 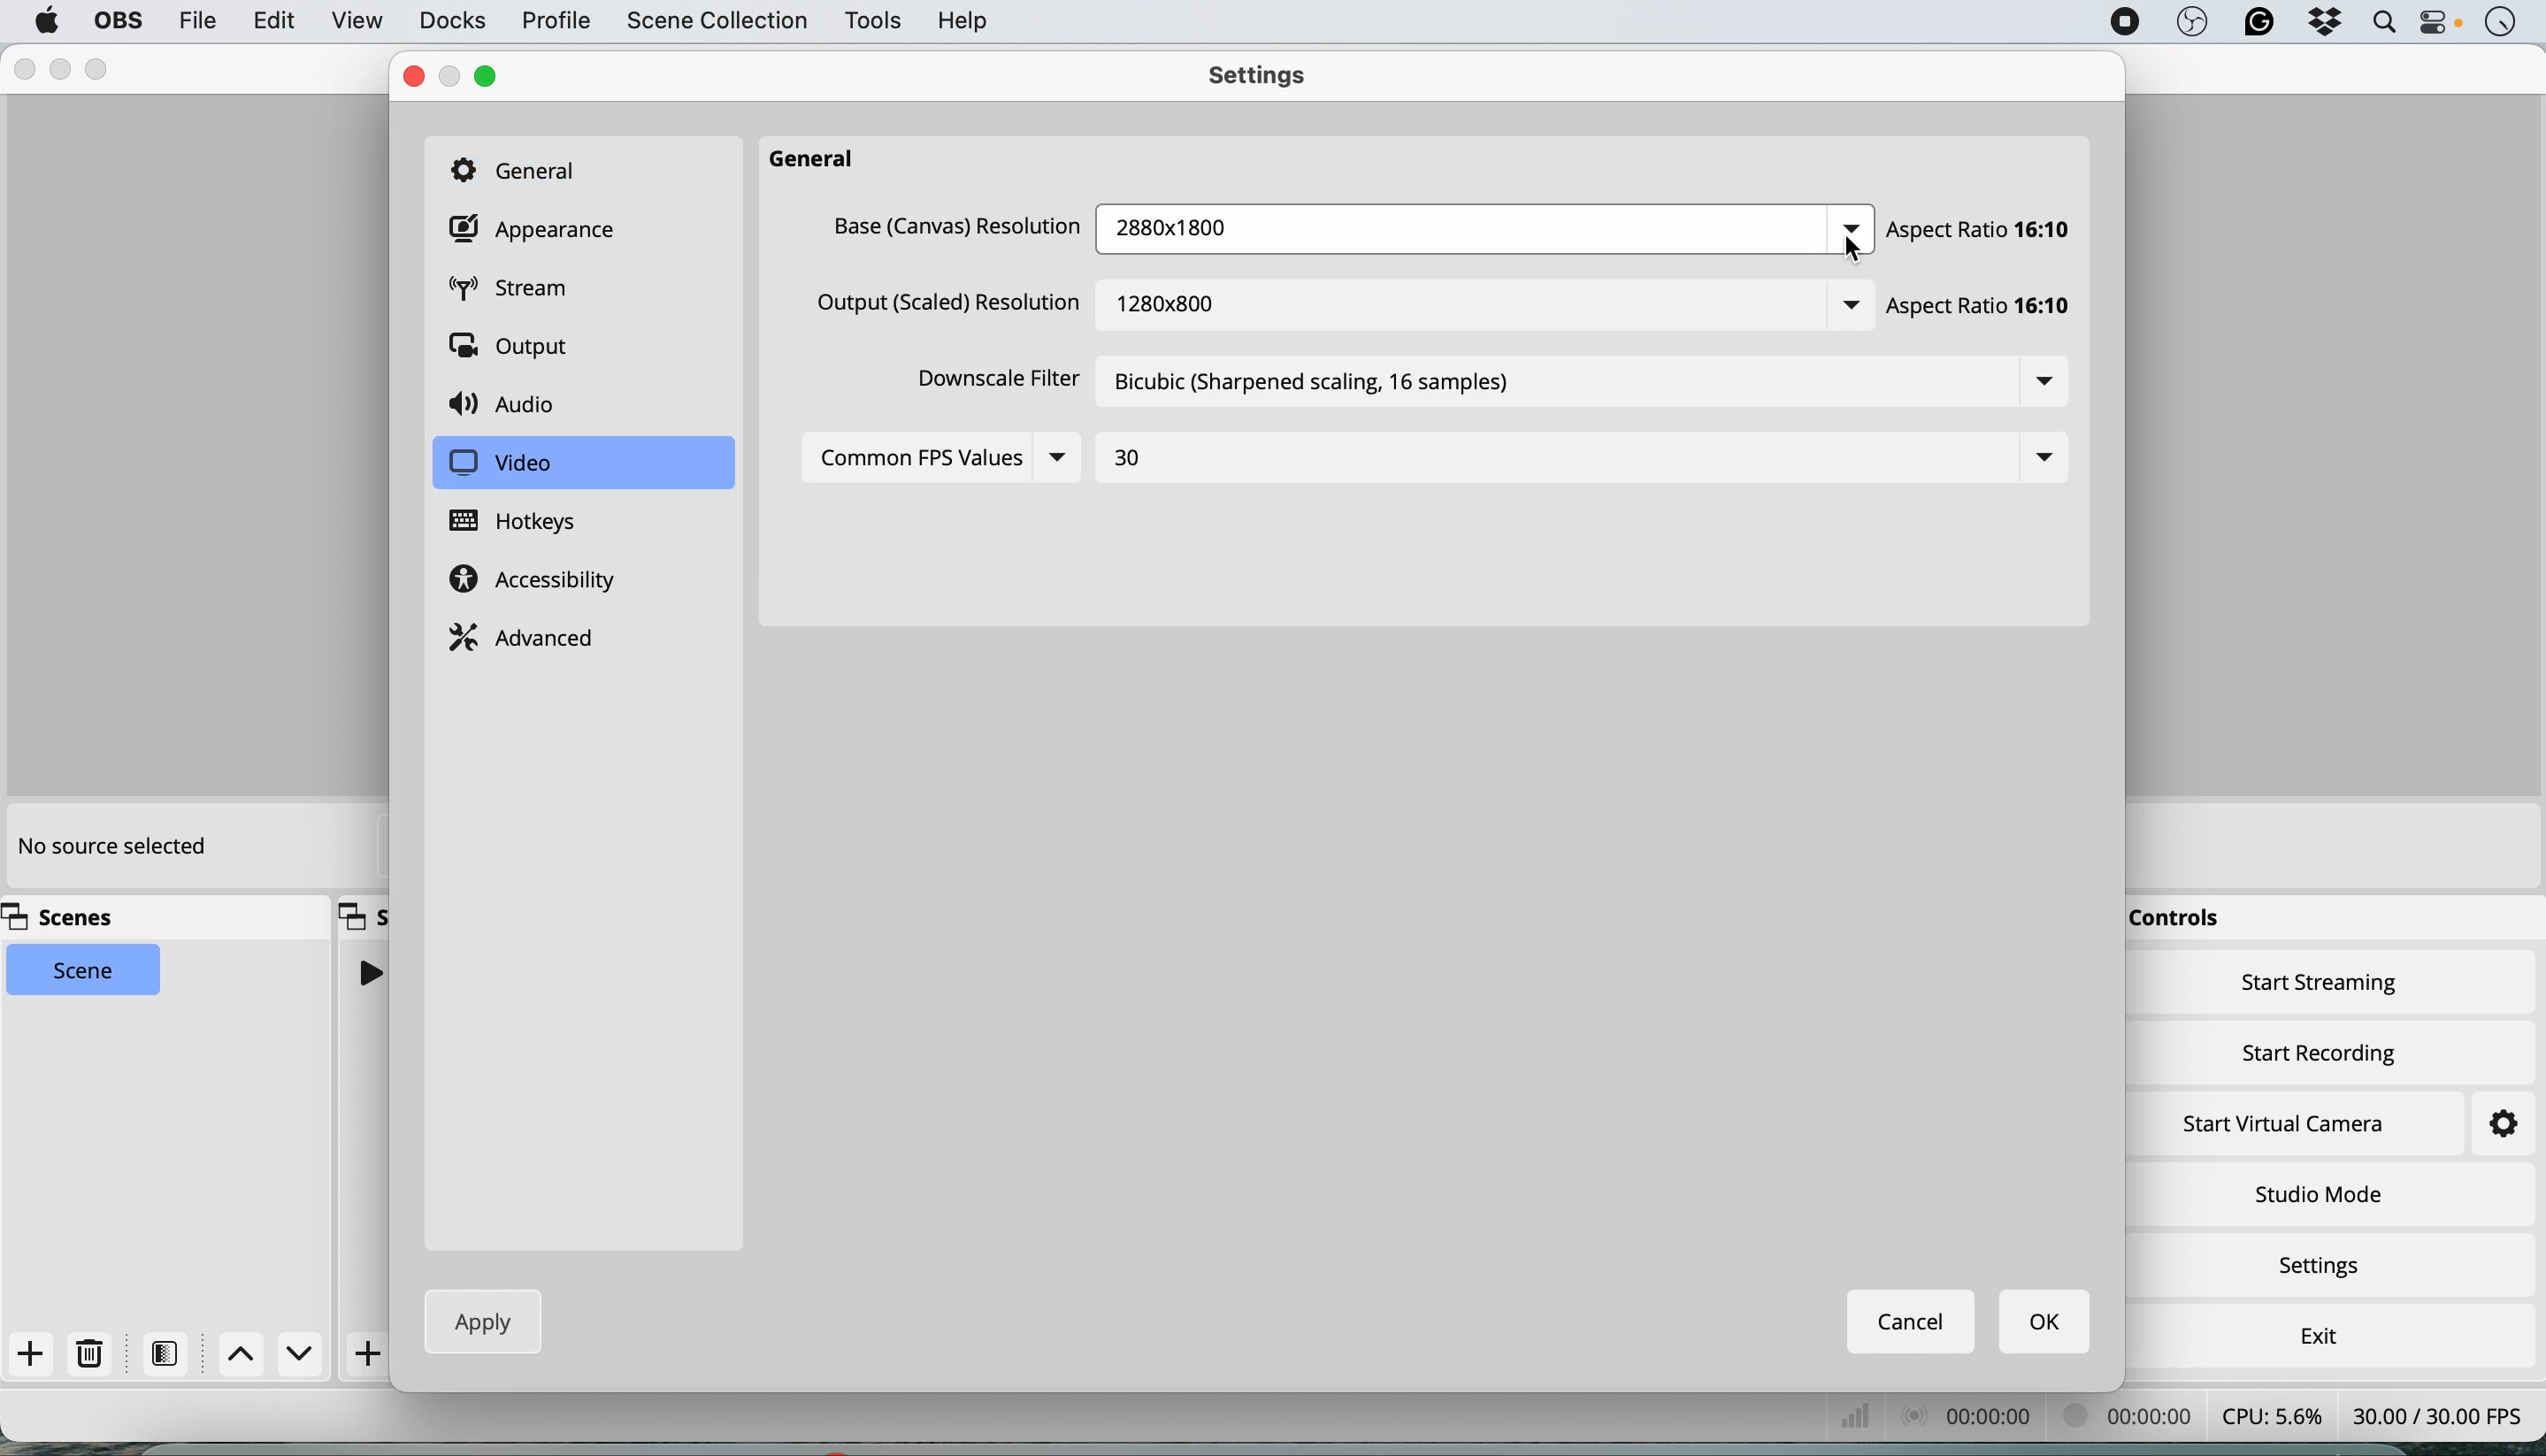 What do you see at coordinates (69, 918) in the screenshot?
I see `scenes` at bounding box center [69, 918].